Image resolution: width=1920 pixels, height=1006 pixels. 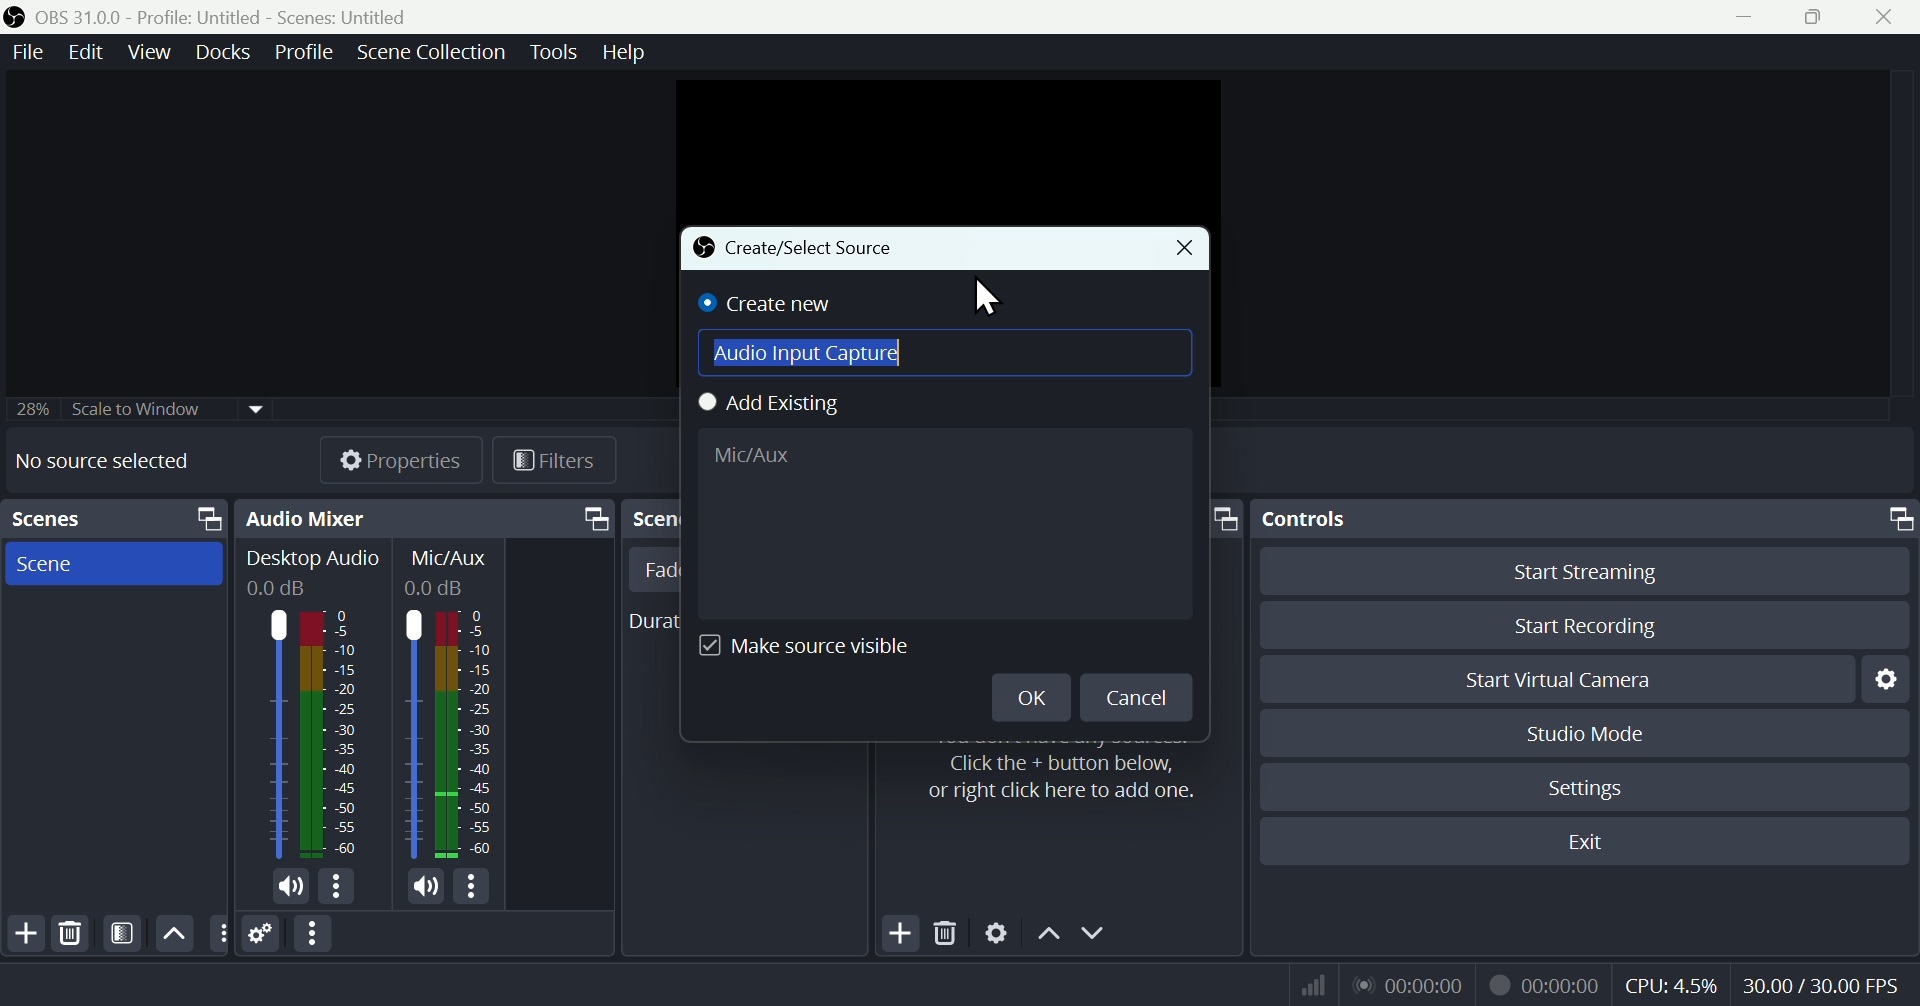 What do you see at coordinates (24, 934) in the screenshot?
I see `Add` at bounding box center [24, 934].